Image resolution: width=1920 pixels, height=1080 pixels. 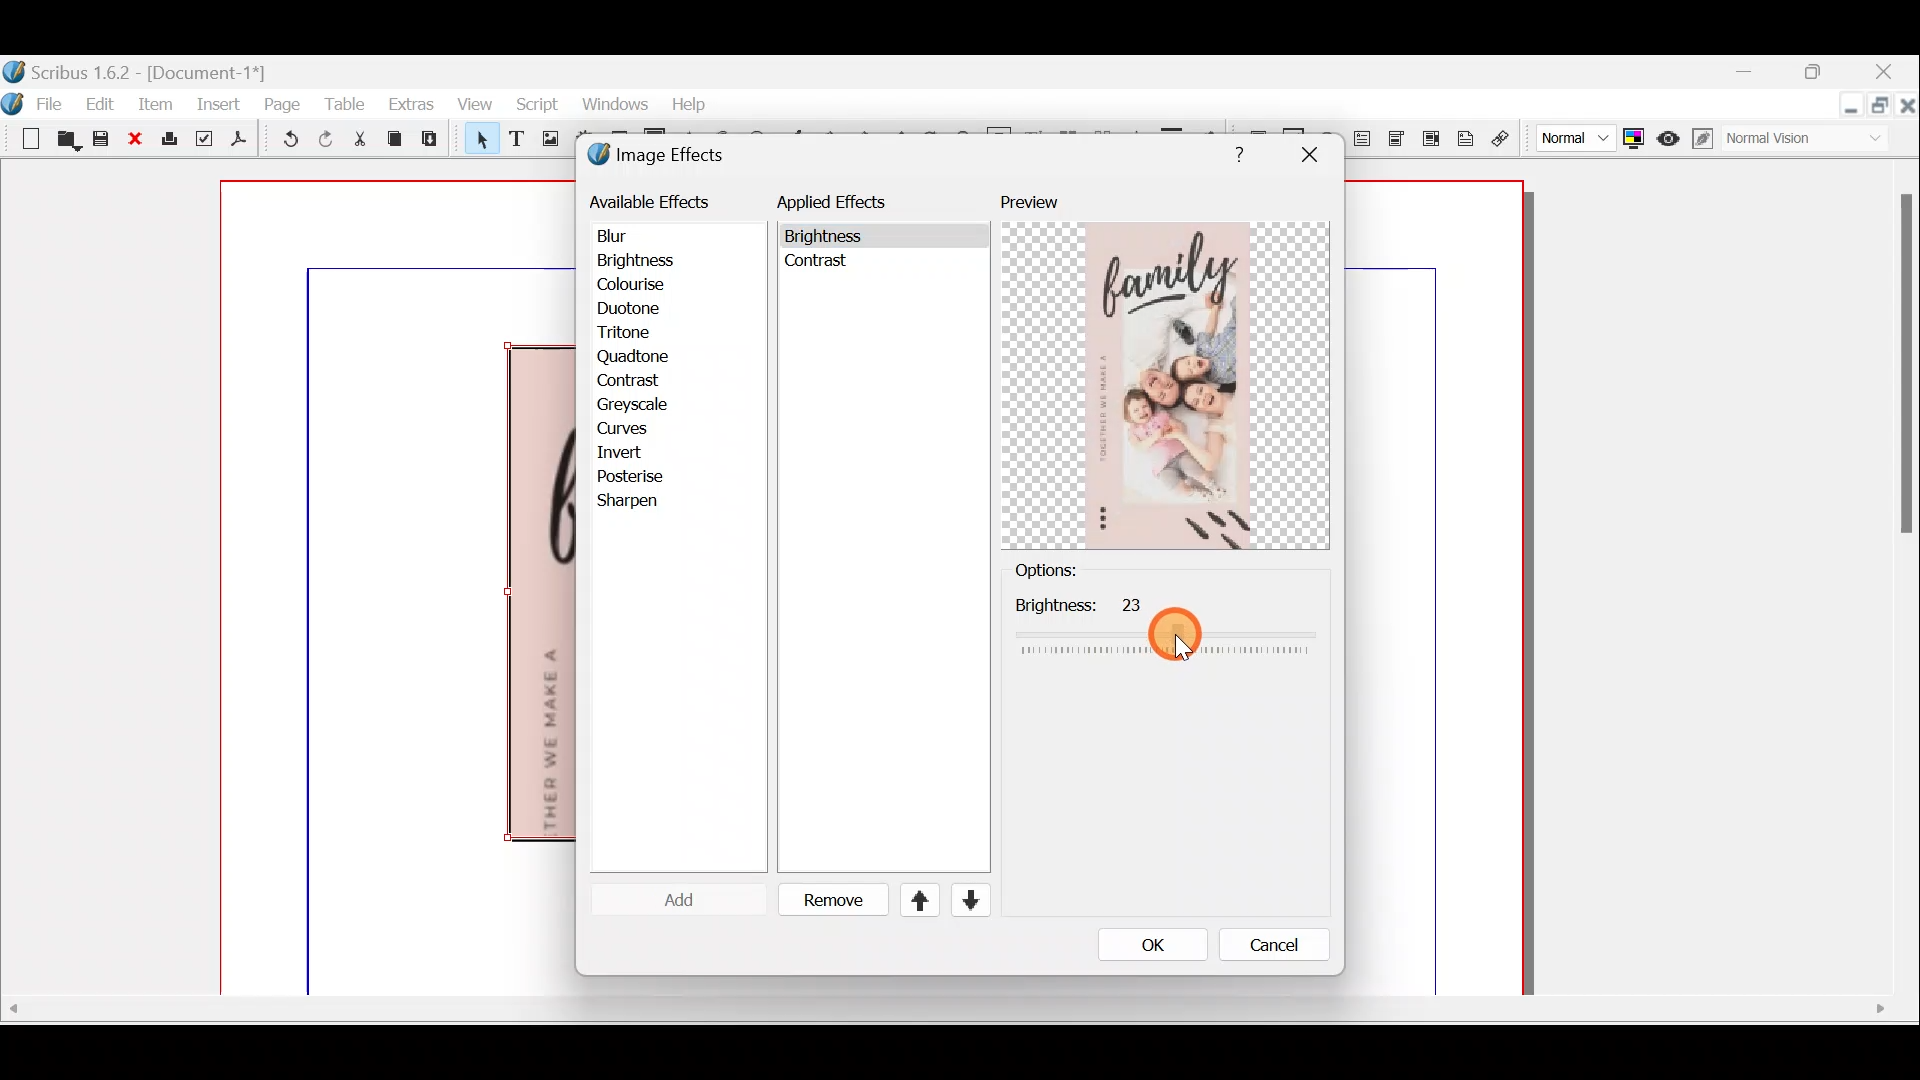 I want to click on Available effects, so click(x=653, y=200).